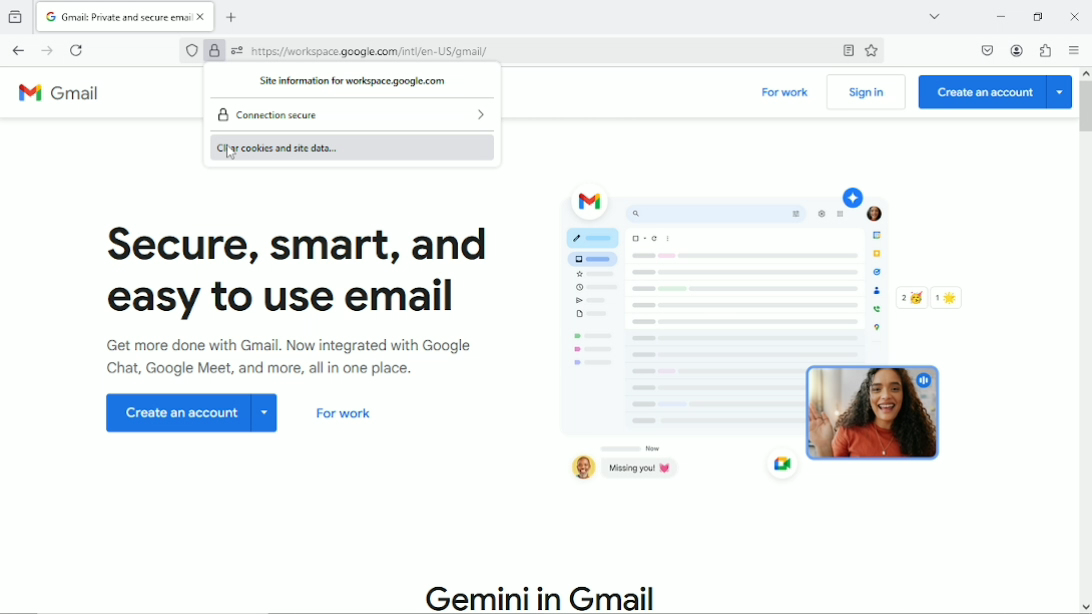 The width and height of the screenshot is (1092, 614). I want to click on Get more done with Gmail. now integrated with Google chat, google meet and more, all in one place, so click(304, 362).